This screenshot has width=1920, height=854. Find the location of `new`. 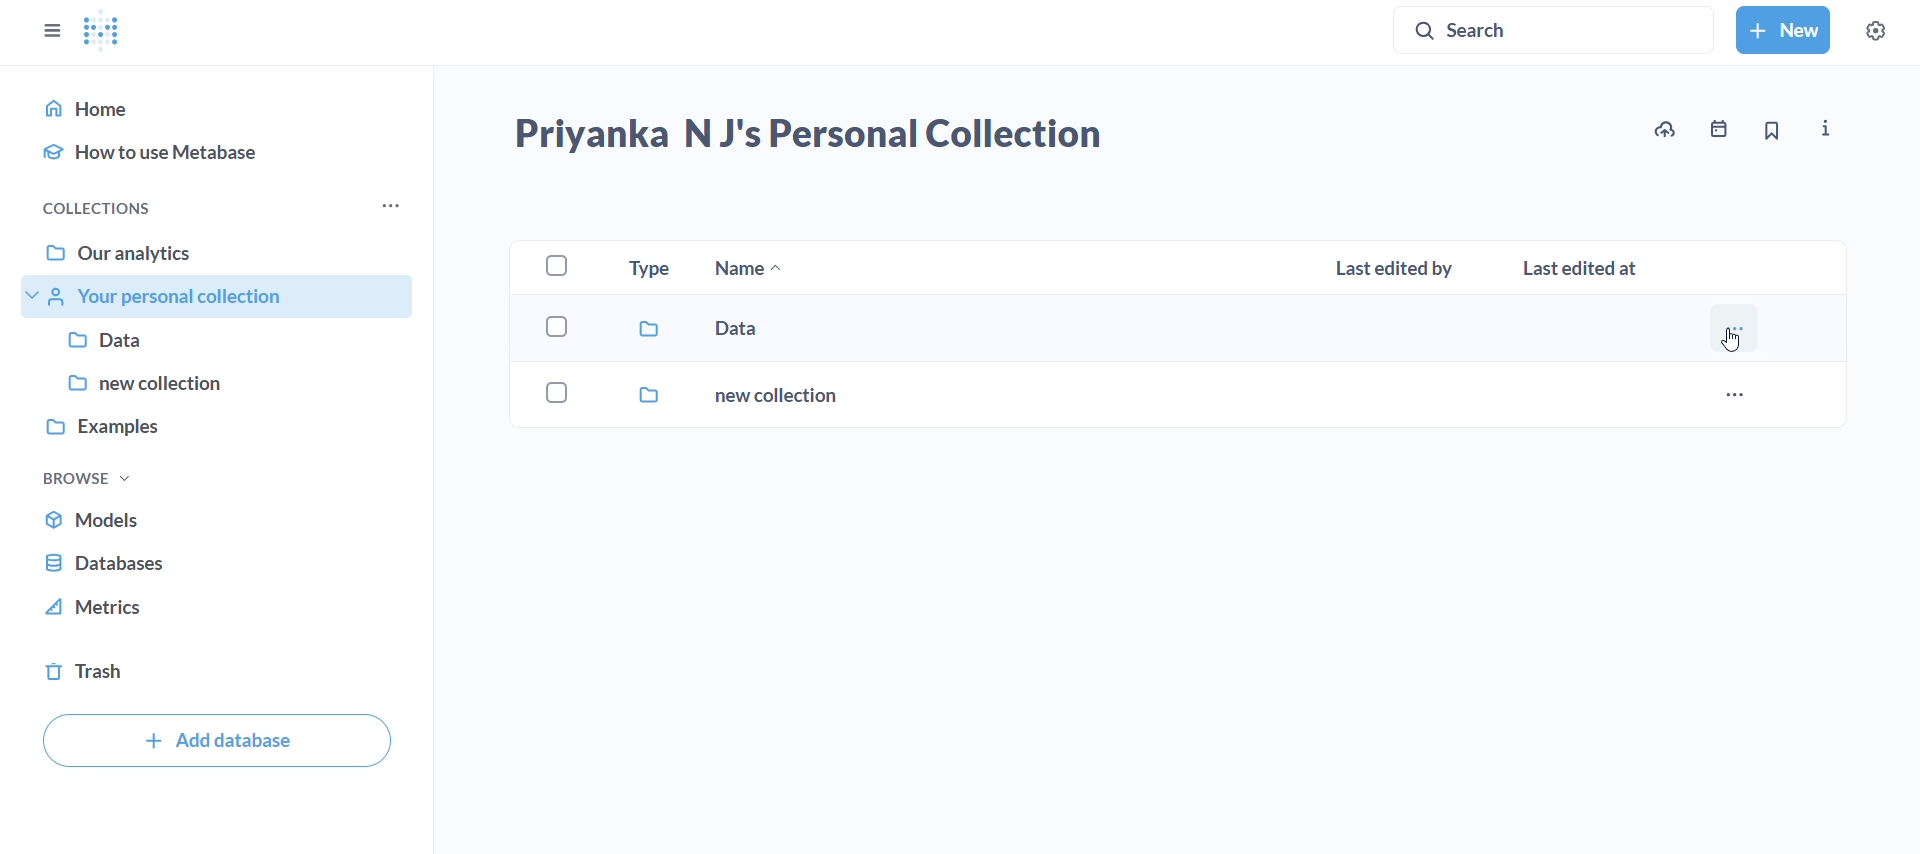

new is located at coordinates (1784, 31).